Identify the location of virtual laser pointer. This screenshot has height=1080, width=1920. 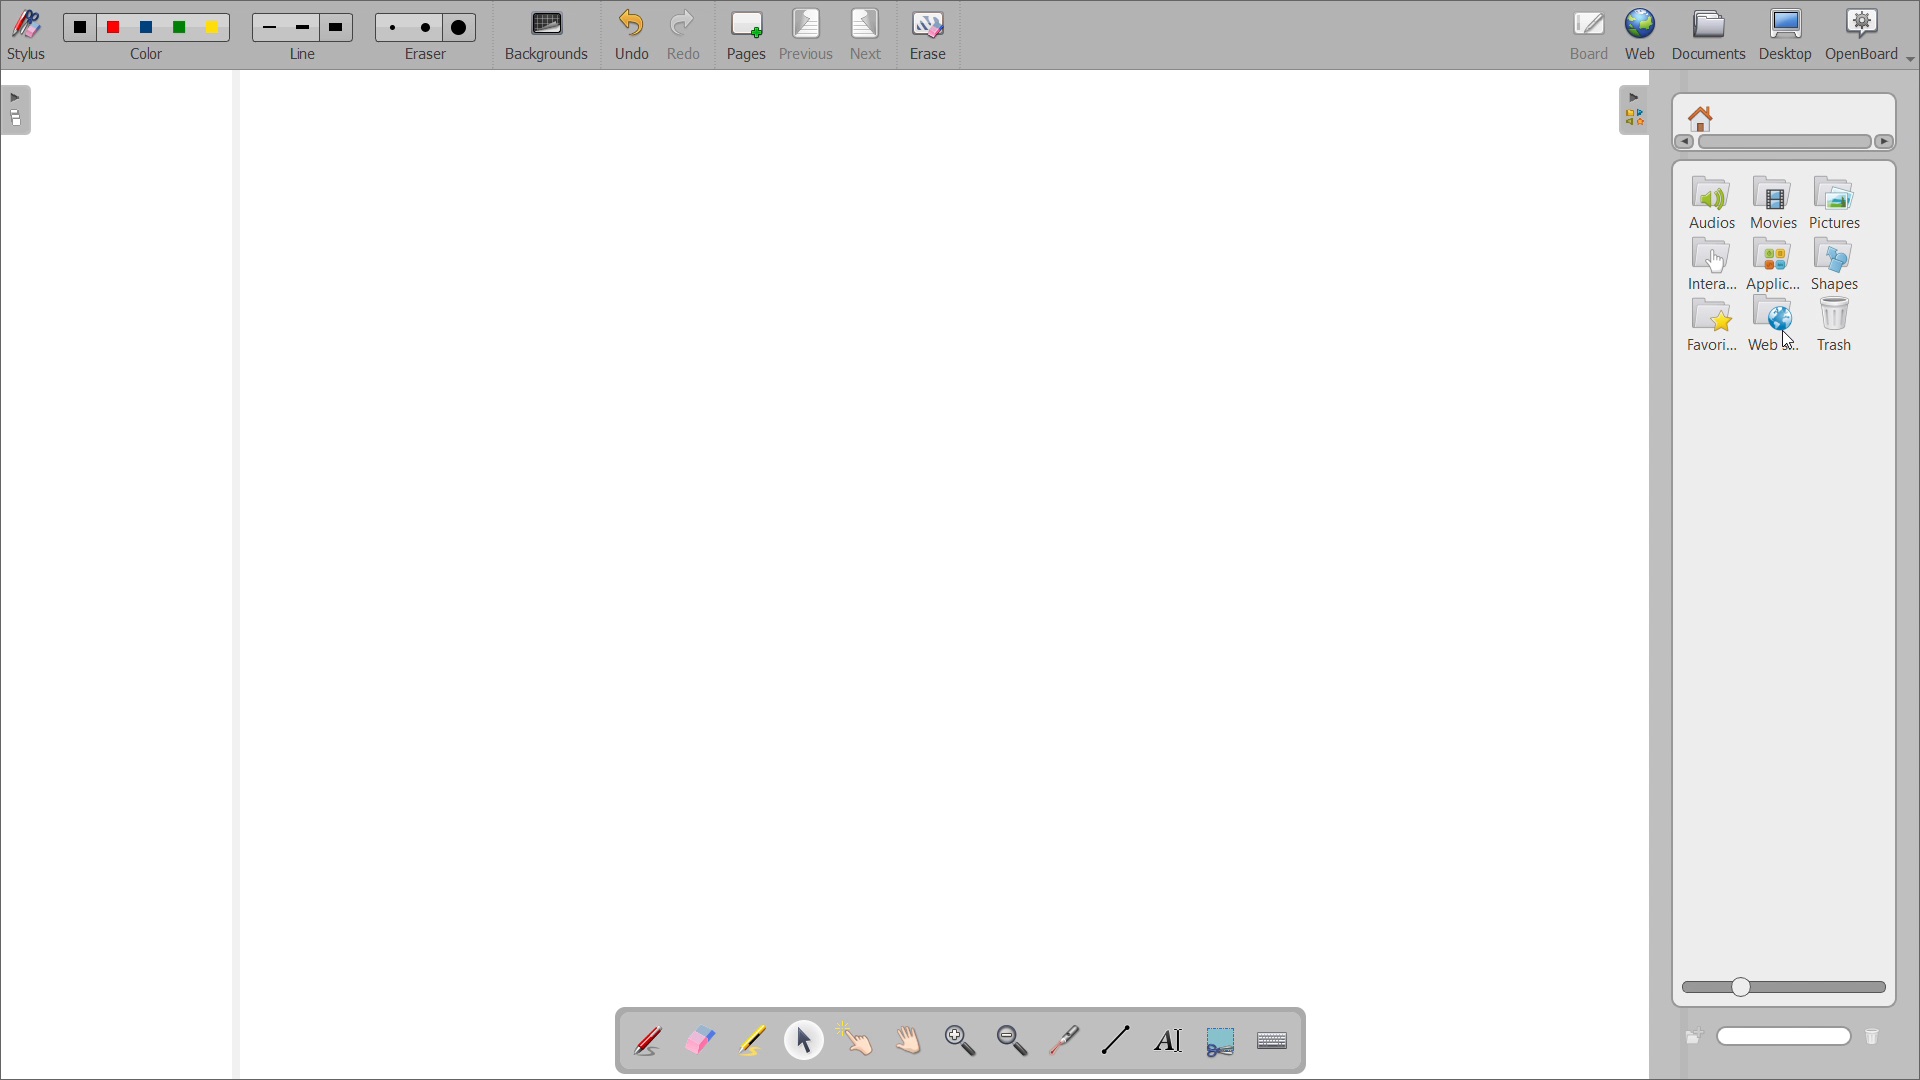
(1064, 1040).